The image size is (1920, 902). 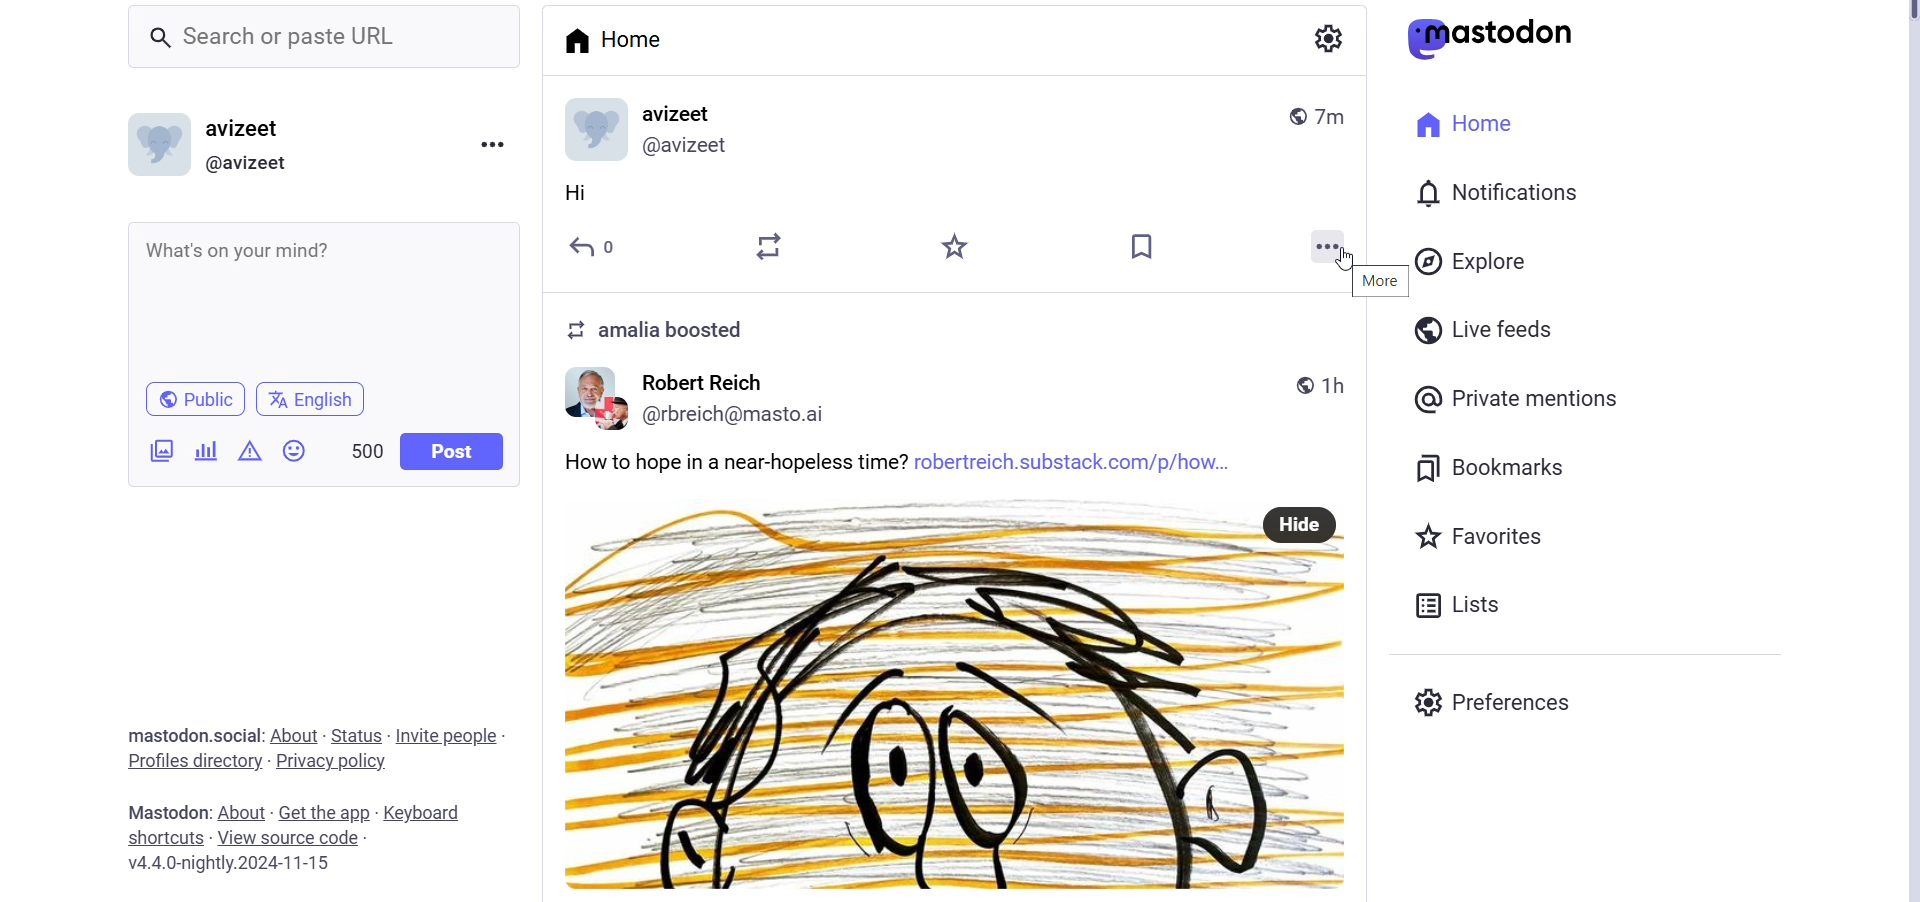 What do you see at coordinates (602, 247) in the screenshot?
I see `Reply` at bounding box center [602, 247].